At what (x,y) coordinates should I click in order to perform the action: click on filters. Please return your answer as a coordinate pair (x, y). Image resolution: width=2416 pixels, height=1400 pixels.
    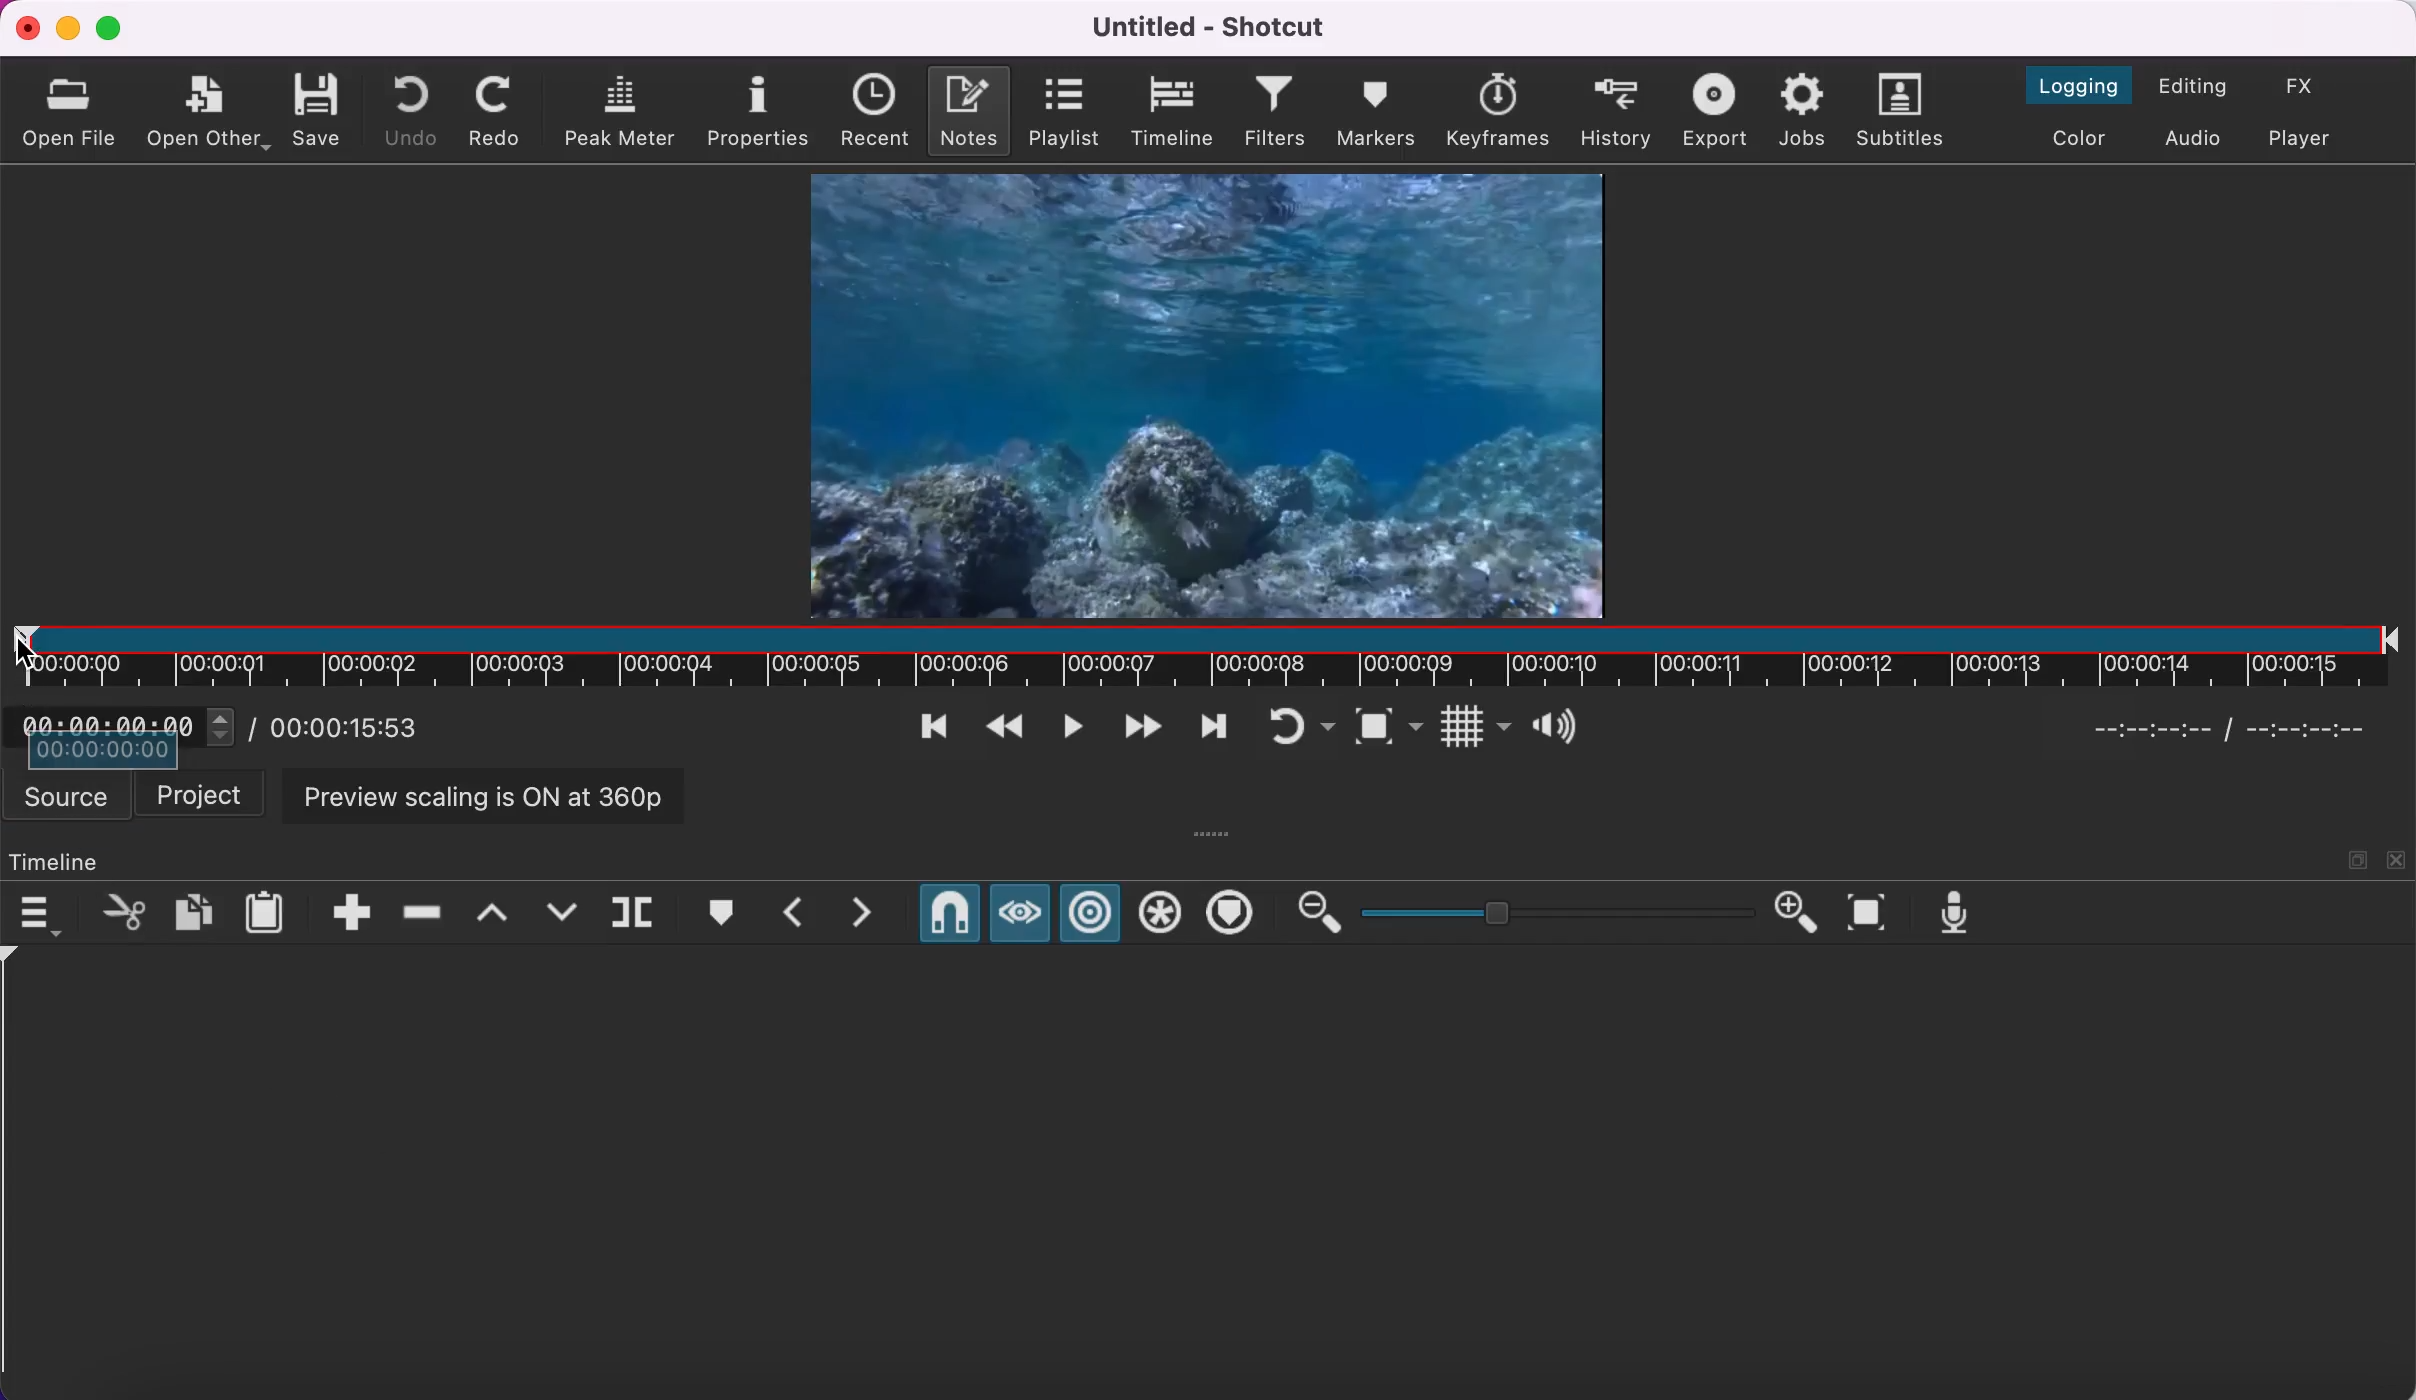
    Looking at the image, I should click on (1276, 112).